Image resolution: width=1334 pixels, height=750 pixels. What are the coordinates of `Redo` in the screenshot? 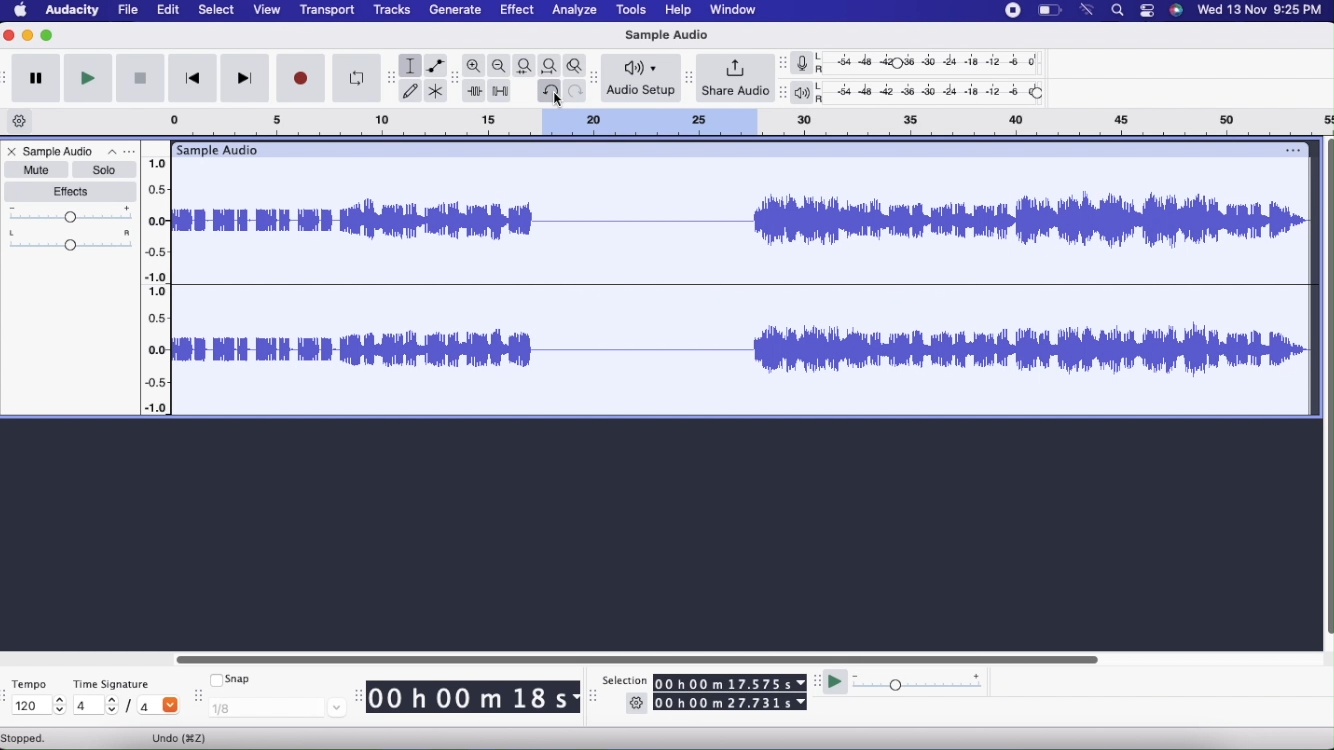 It's located at (576, 92).